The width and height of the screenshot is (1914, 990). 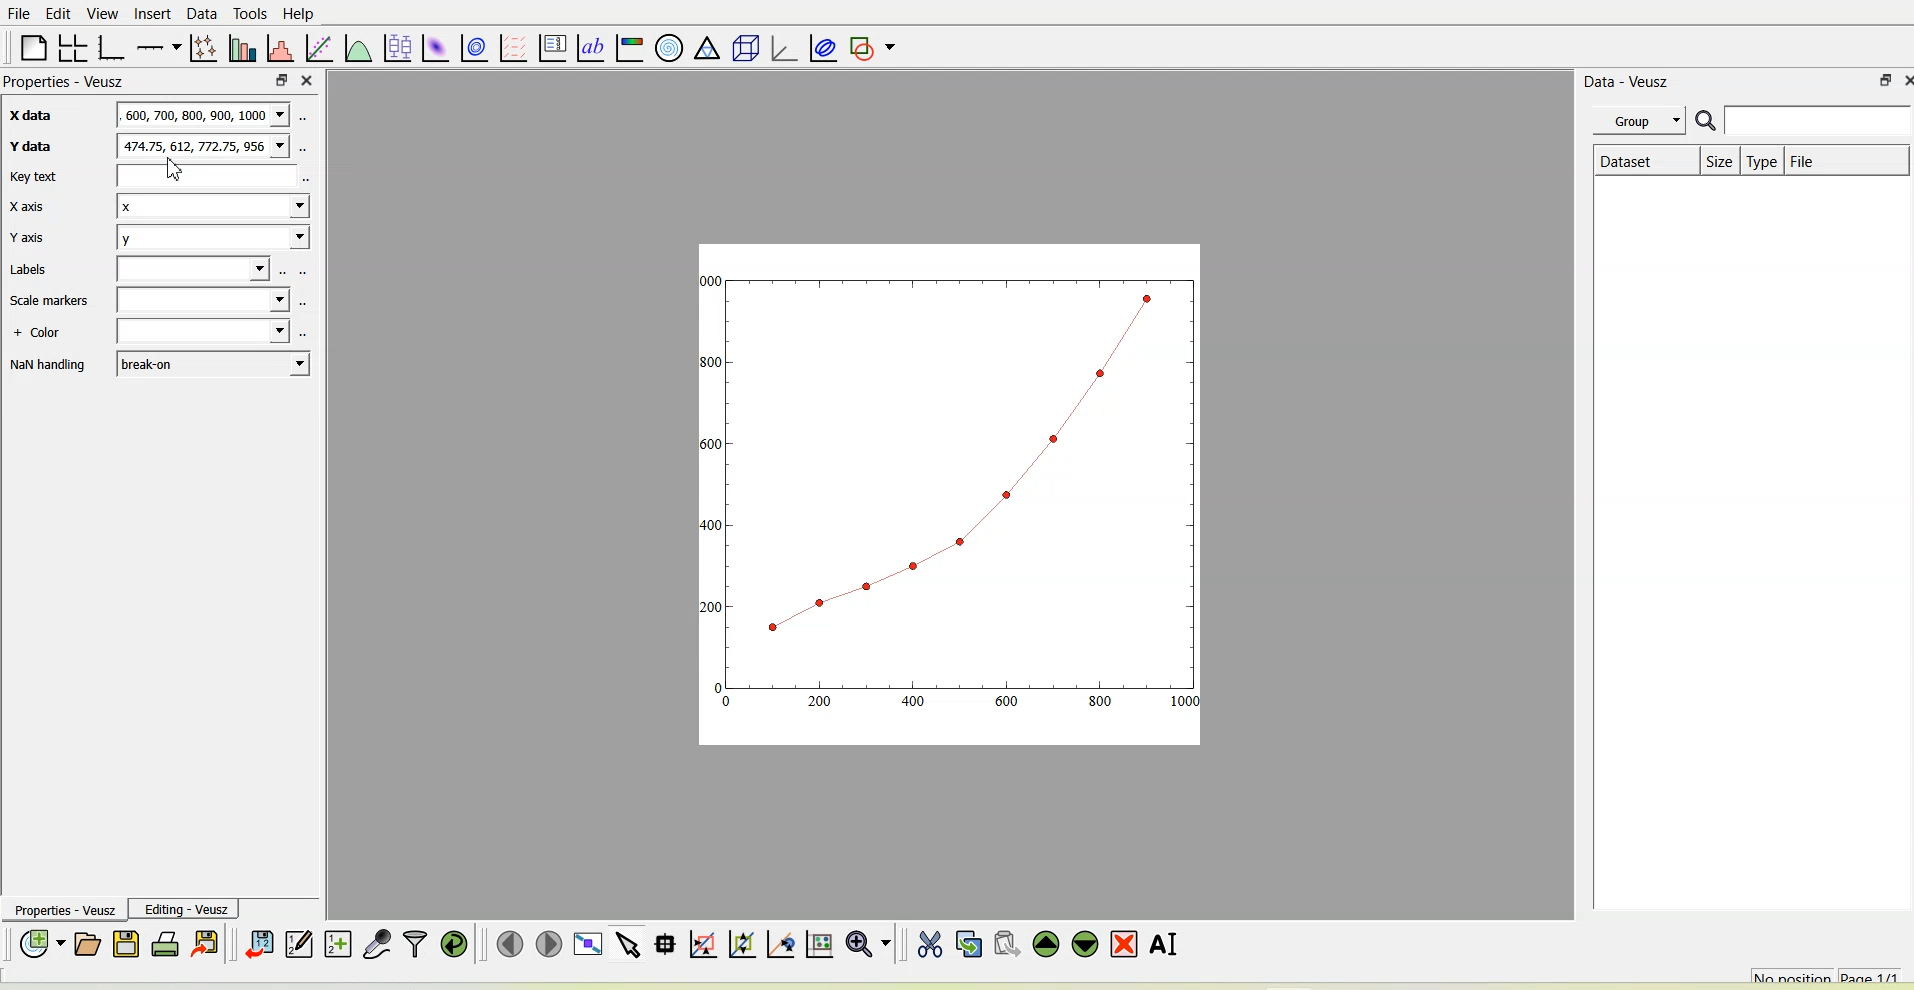 I want to click on Copy the selected widget, so click(x=969, y=944).